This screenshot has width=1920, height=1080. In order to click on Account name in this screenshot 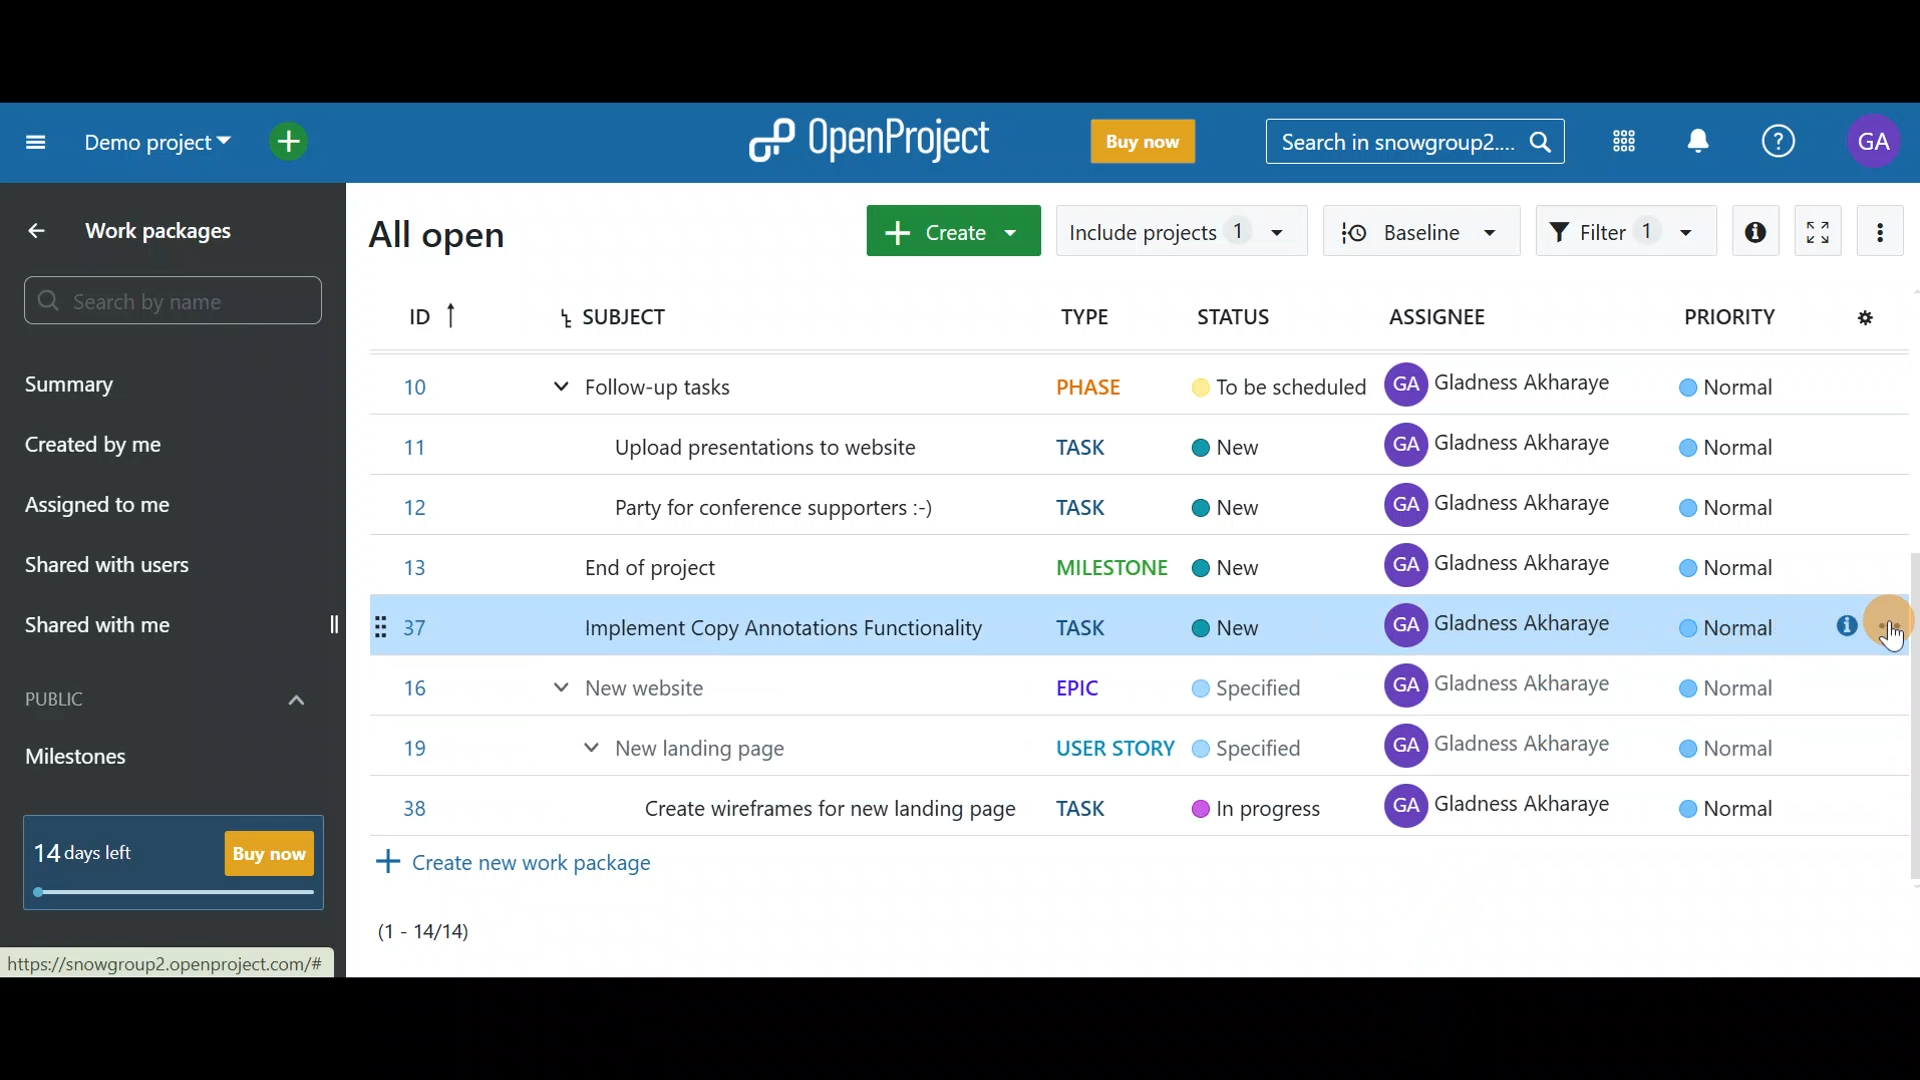, I will do `click(1874, 142)`.